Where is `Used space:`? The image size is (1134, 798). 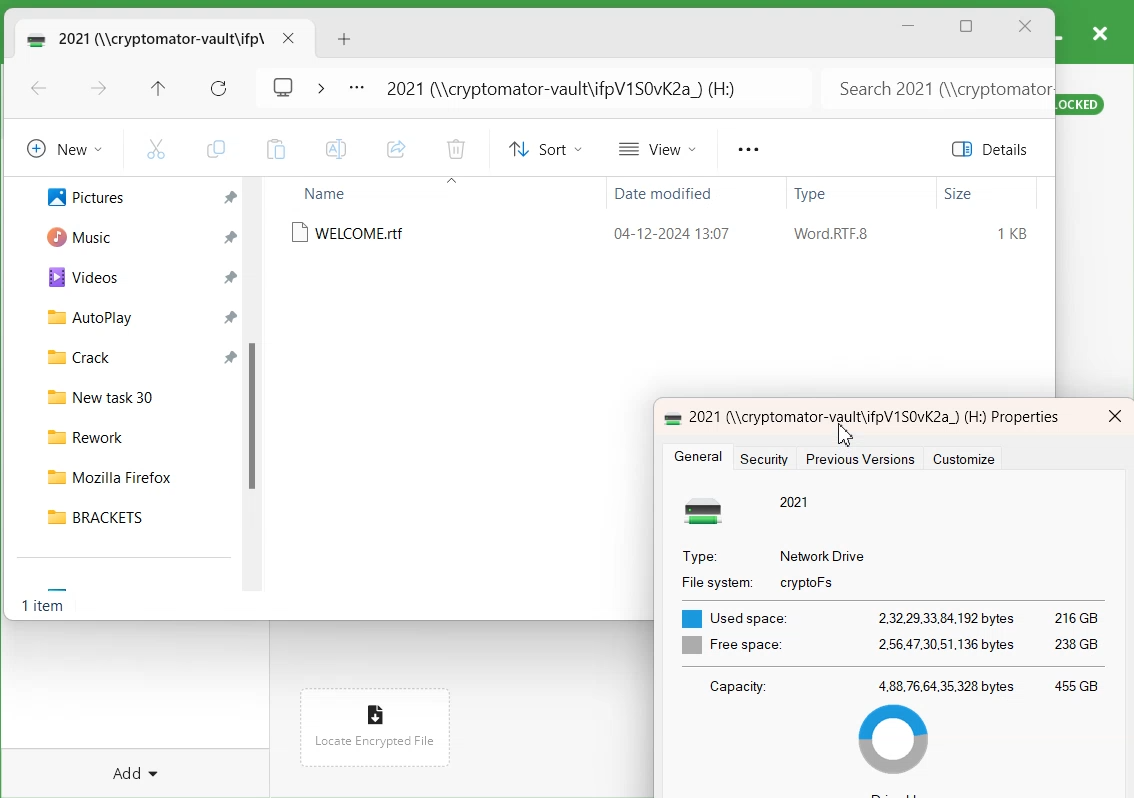
Used space: is located at coordinates (737, 617).